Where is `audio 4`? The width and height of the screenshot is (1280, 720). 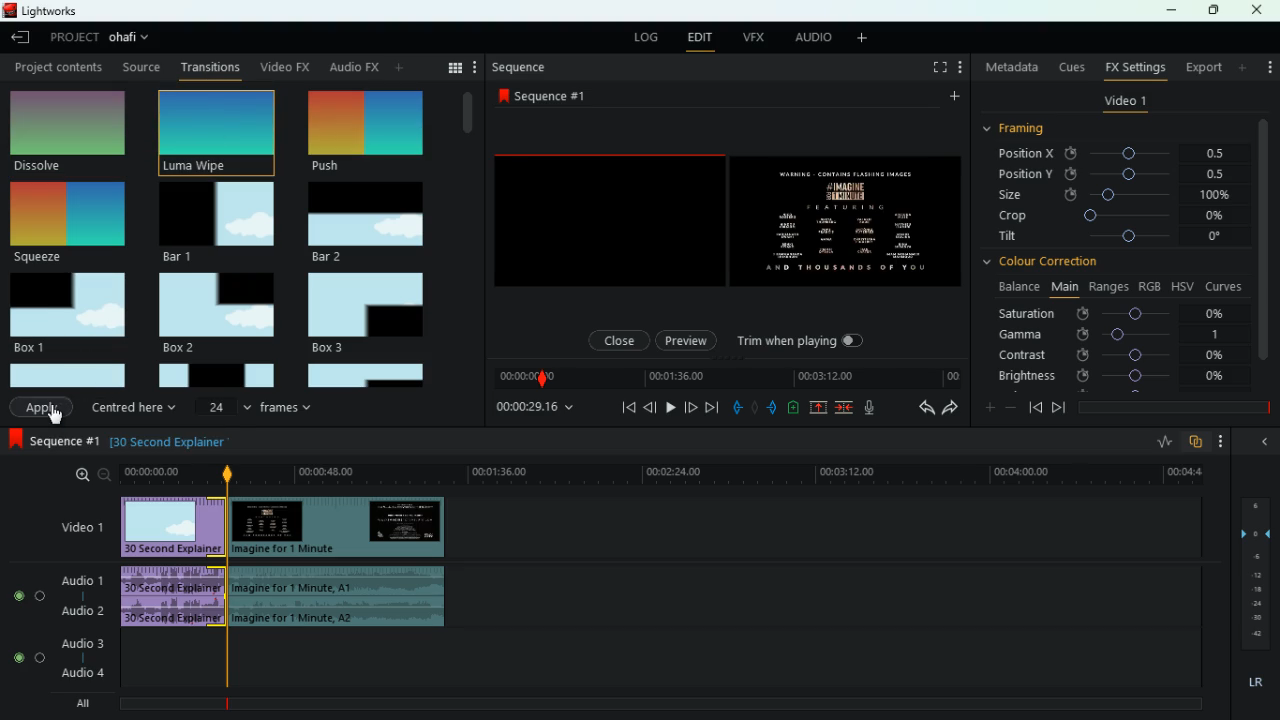
audio 4 is located at coordinates (82, 674).